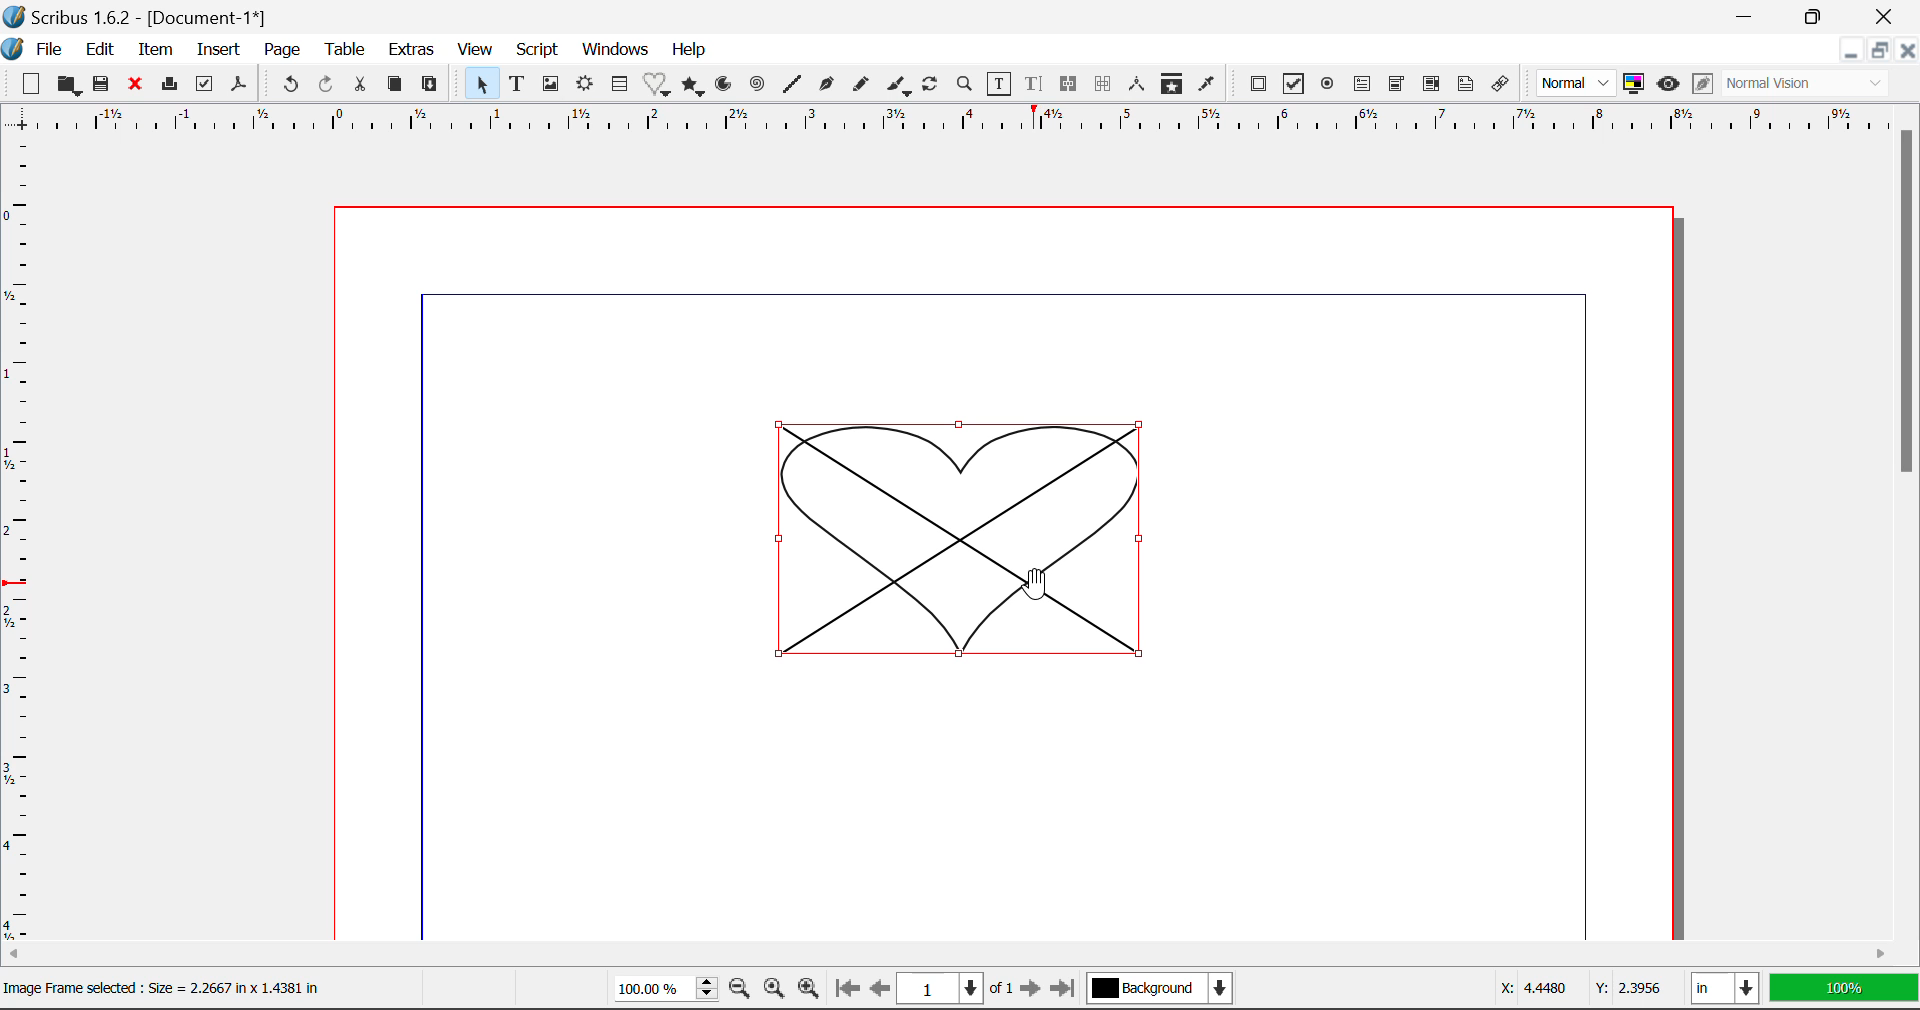 This screenshot has width=1920, height=1010. I want to click on Cursor, so click(1040, 587).